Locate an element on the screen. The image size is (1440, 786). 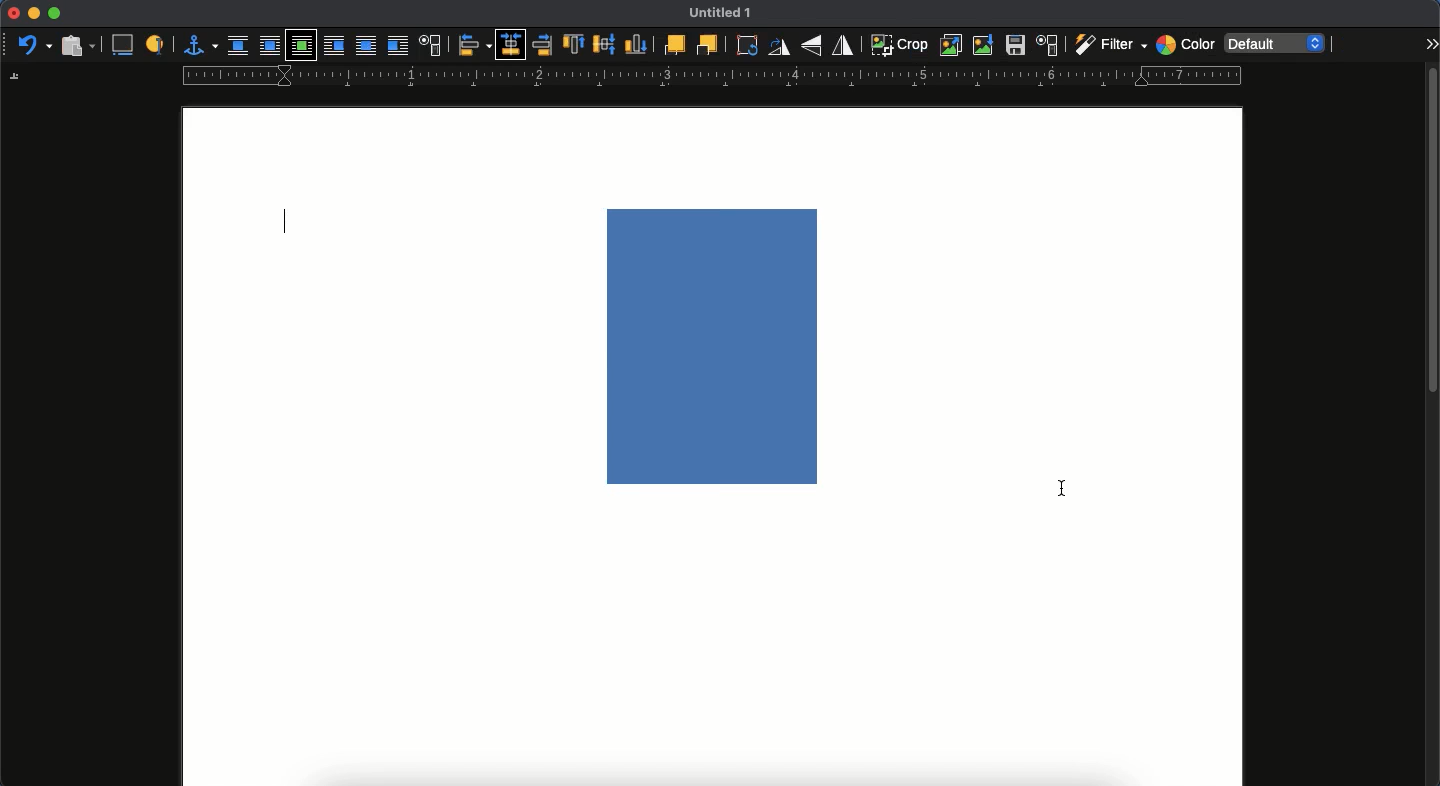
replace is located at coordinates (951, 46).